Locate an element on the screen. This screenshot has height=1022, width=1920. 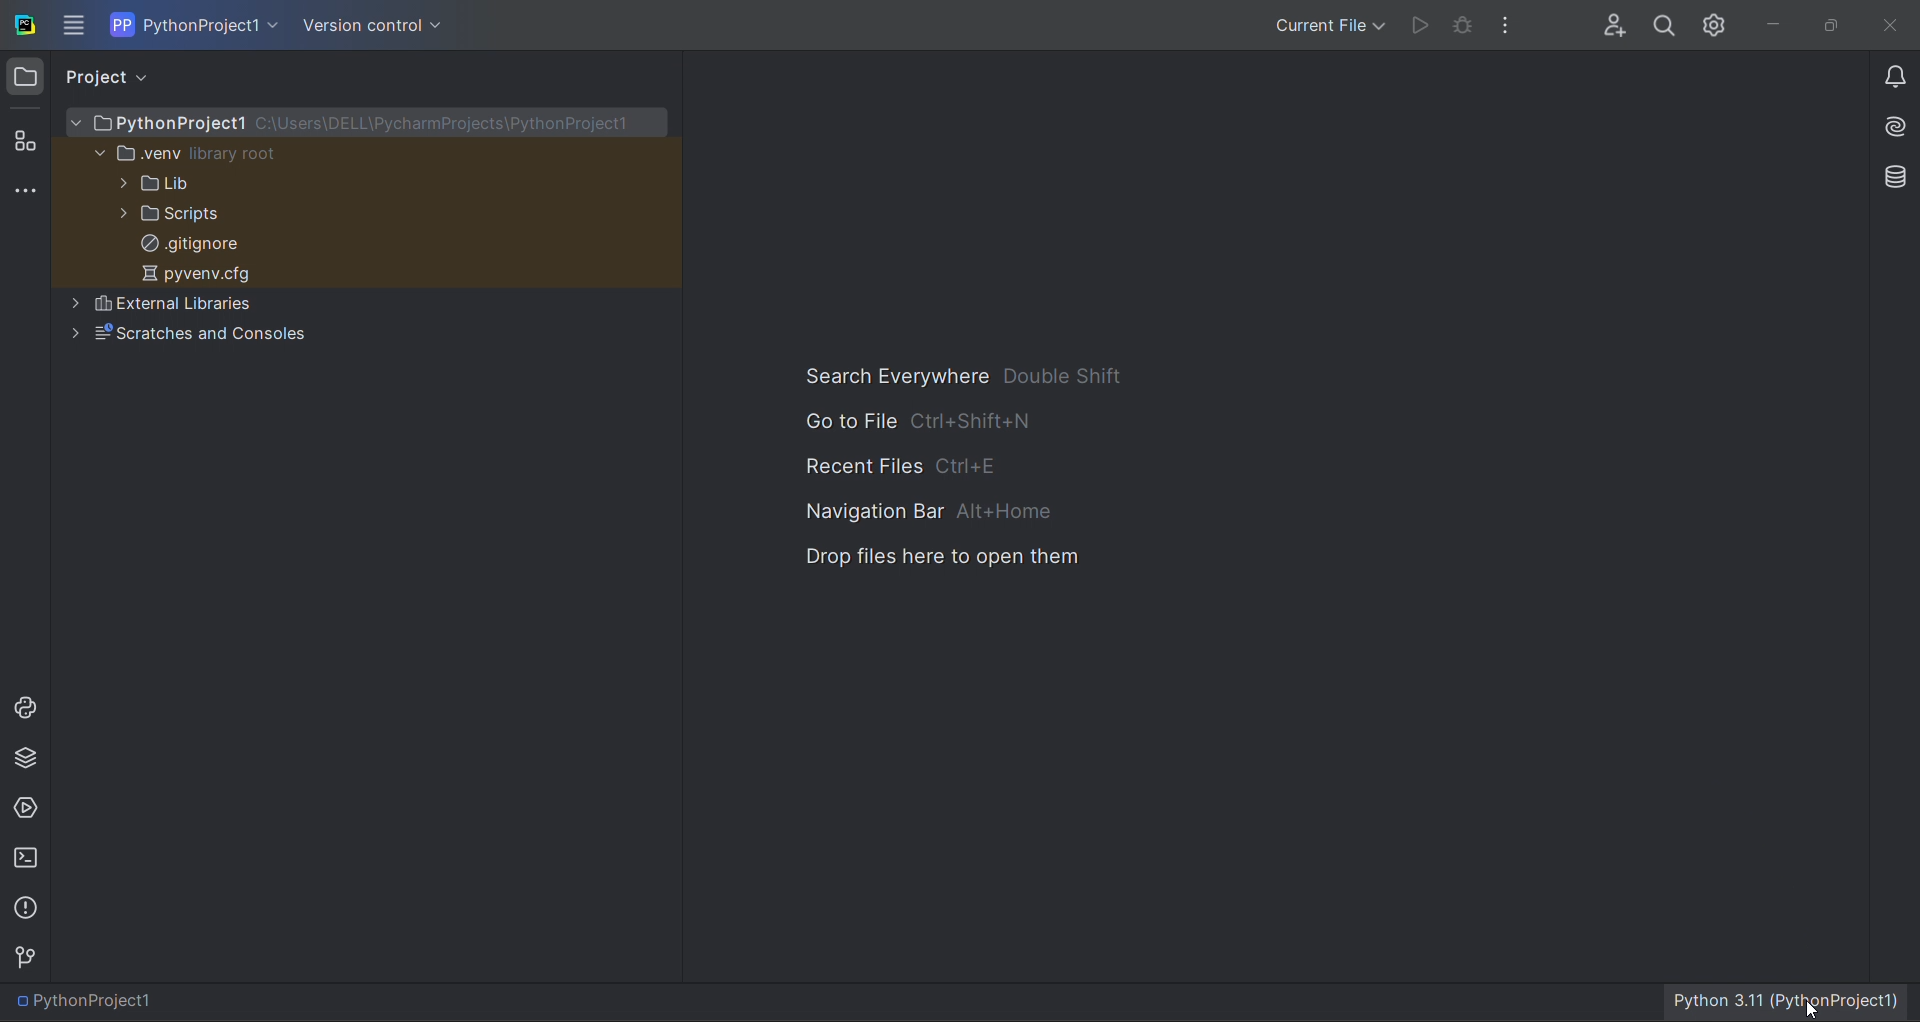
file tree is located at coordinates (367, 234).